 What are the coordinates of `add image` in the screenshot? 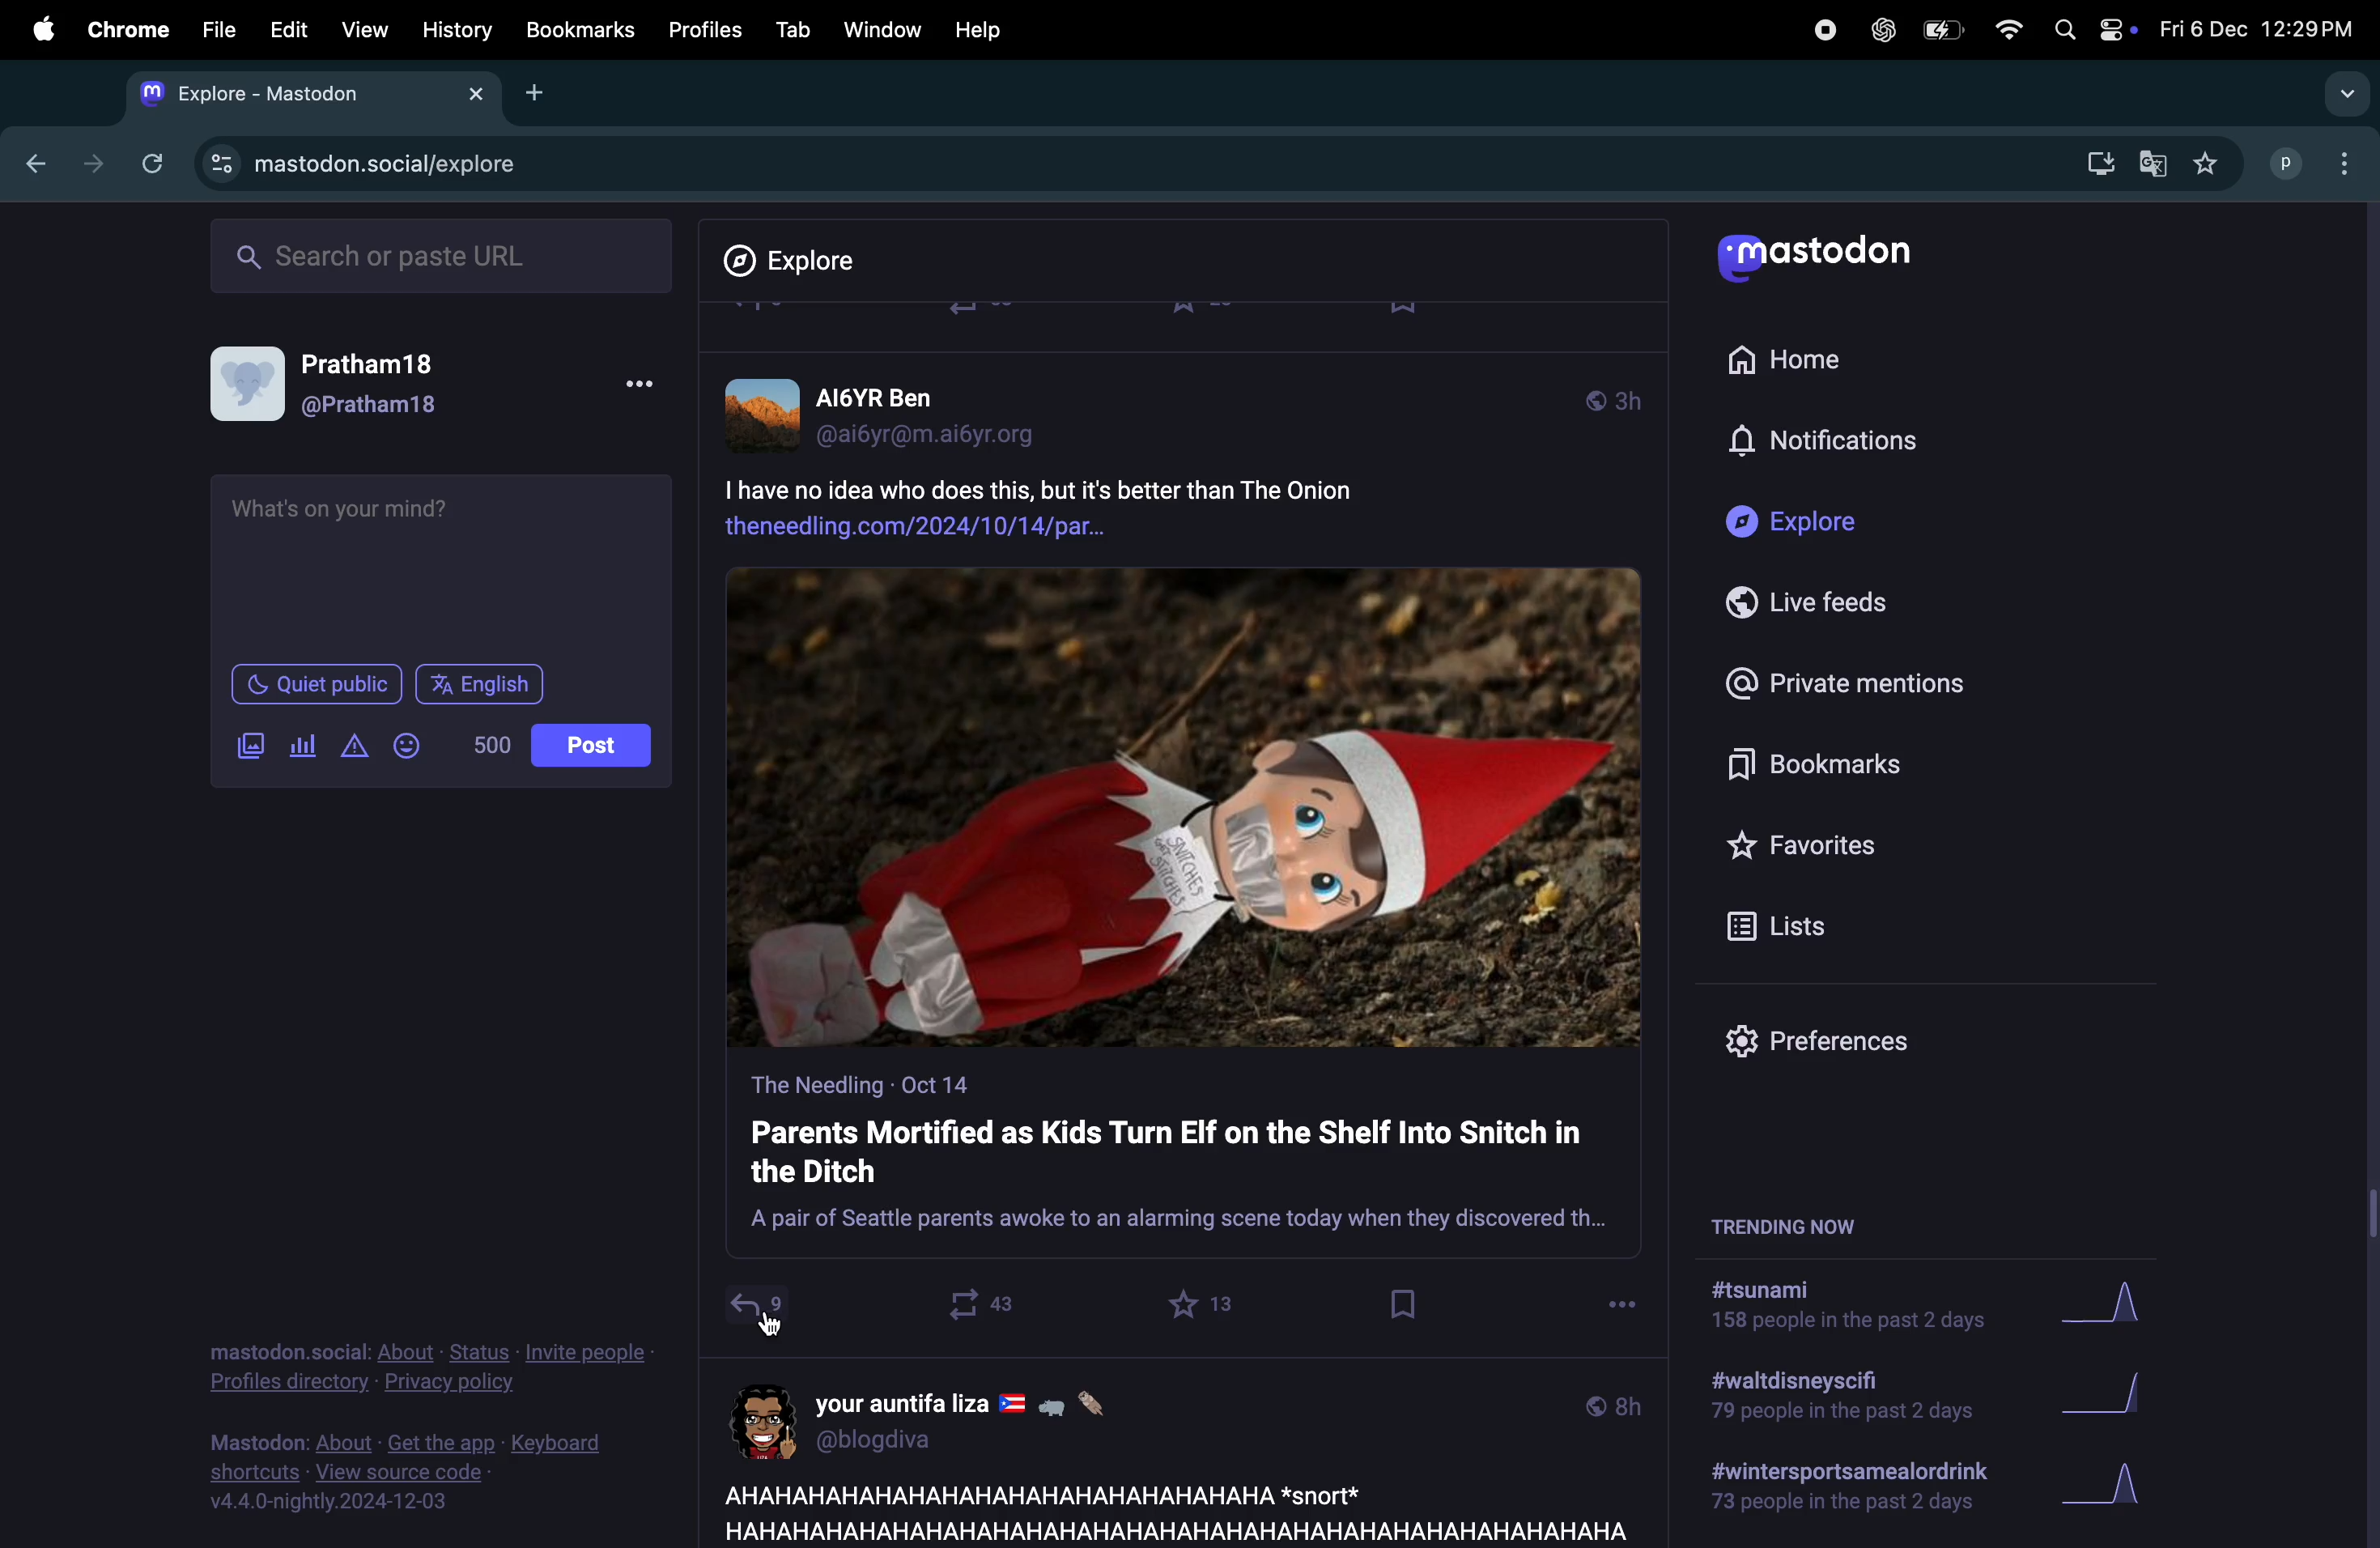 It's located at (250, 746).